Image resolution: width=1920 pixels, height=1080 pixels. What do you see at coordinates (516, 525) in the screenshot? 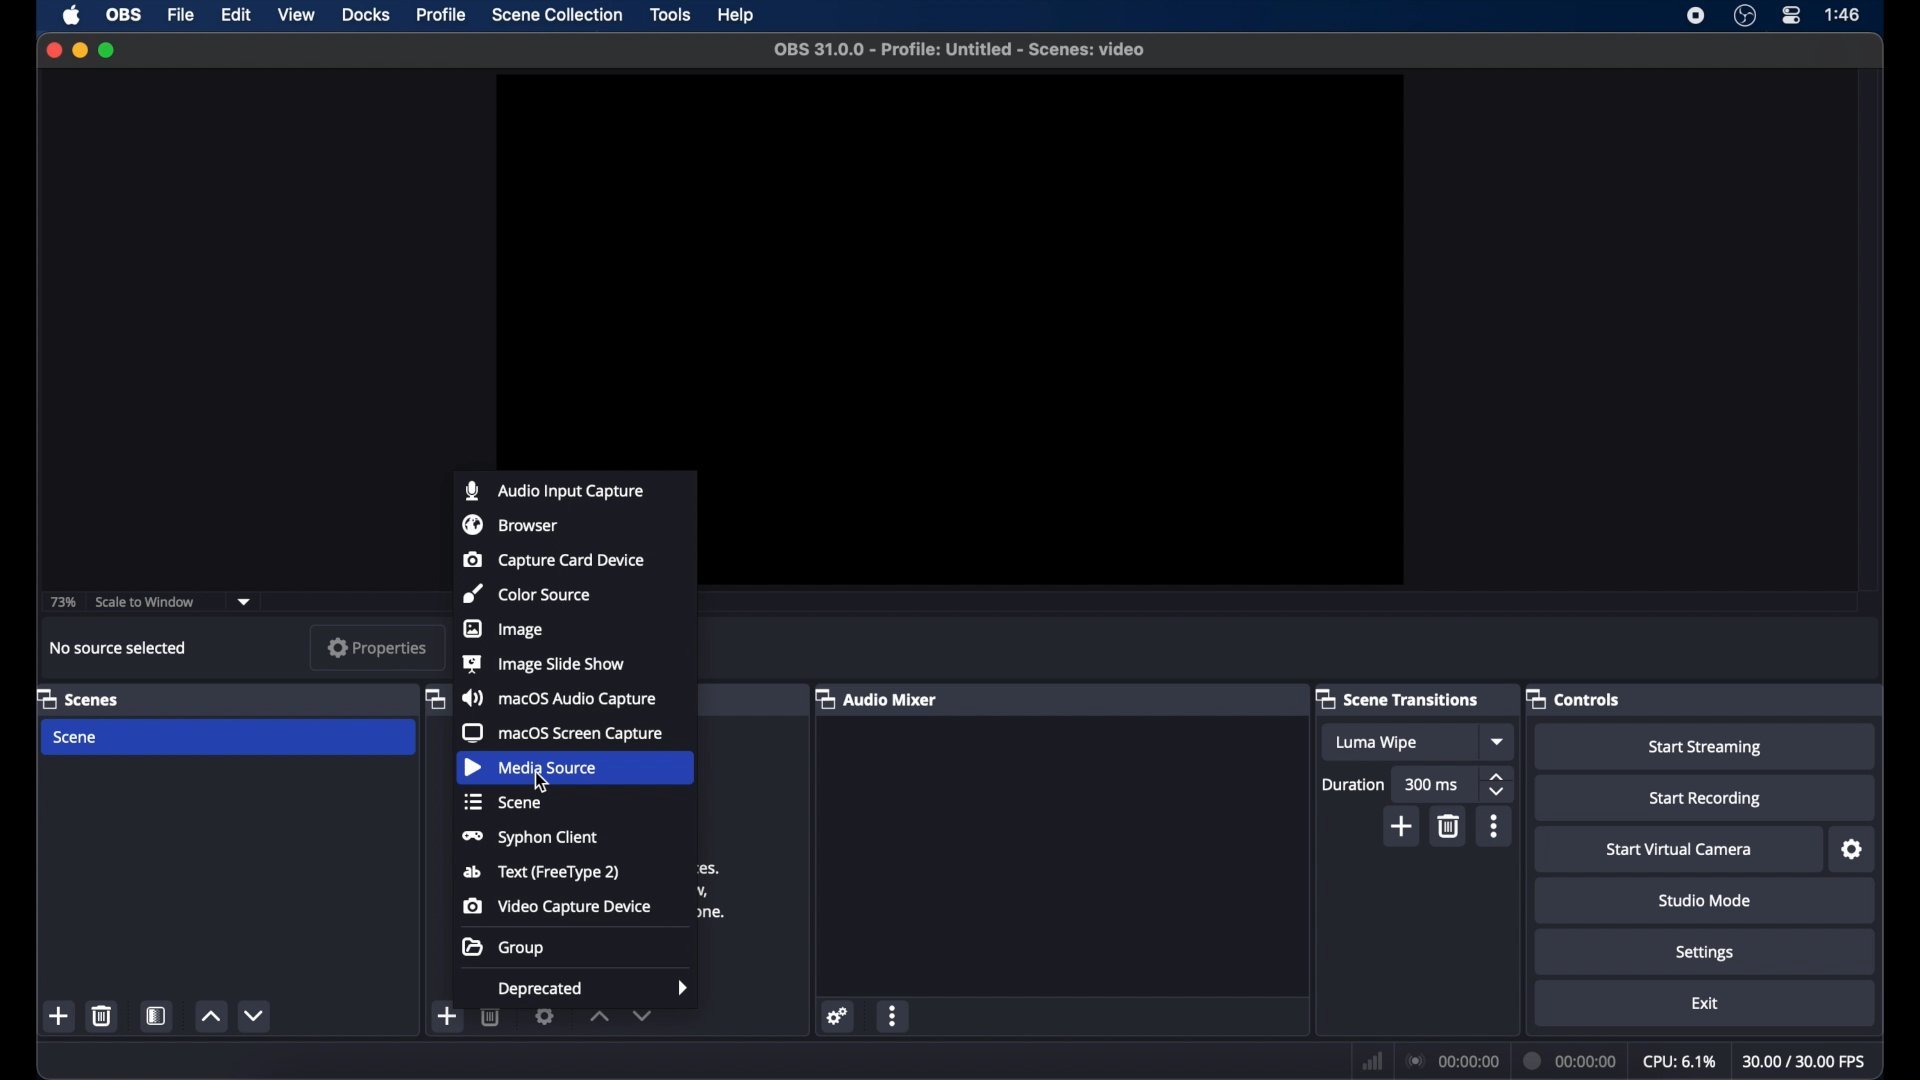
I see `browser` at bounding box center [516, 525].